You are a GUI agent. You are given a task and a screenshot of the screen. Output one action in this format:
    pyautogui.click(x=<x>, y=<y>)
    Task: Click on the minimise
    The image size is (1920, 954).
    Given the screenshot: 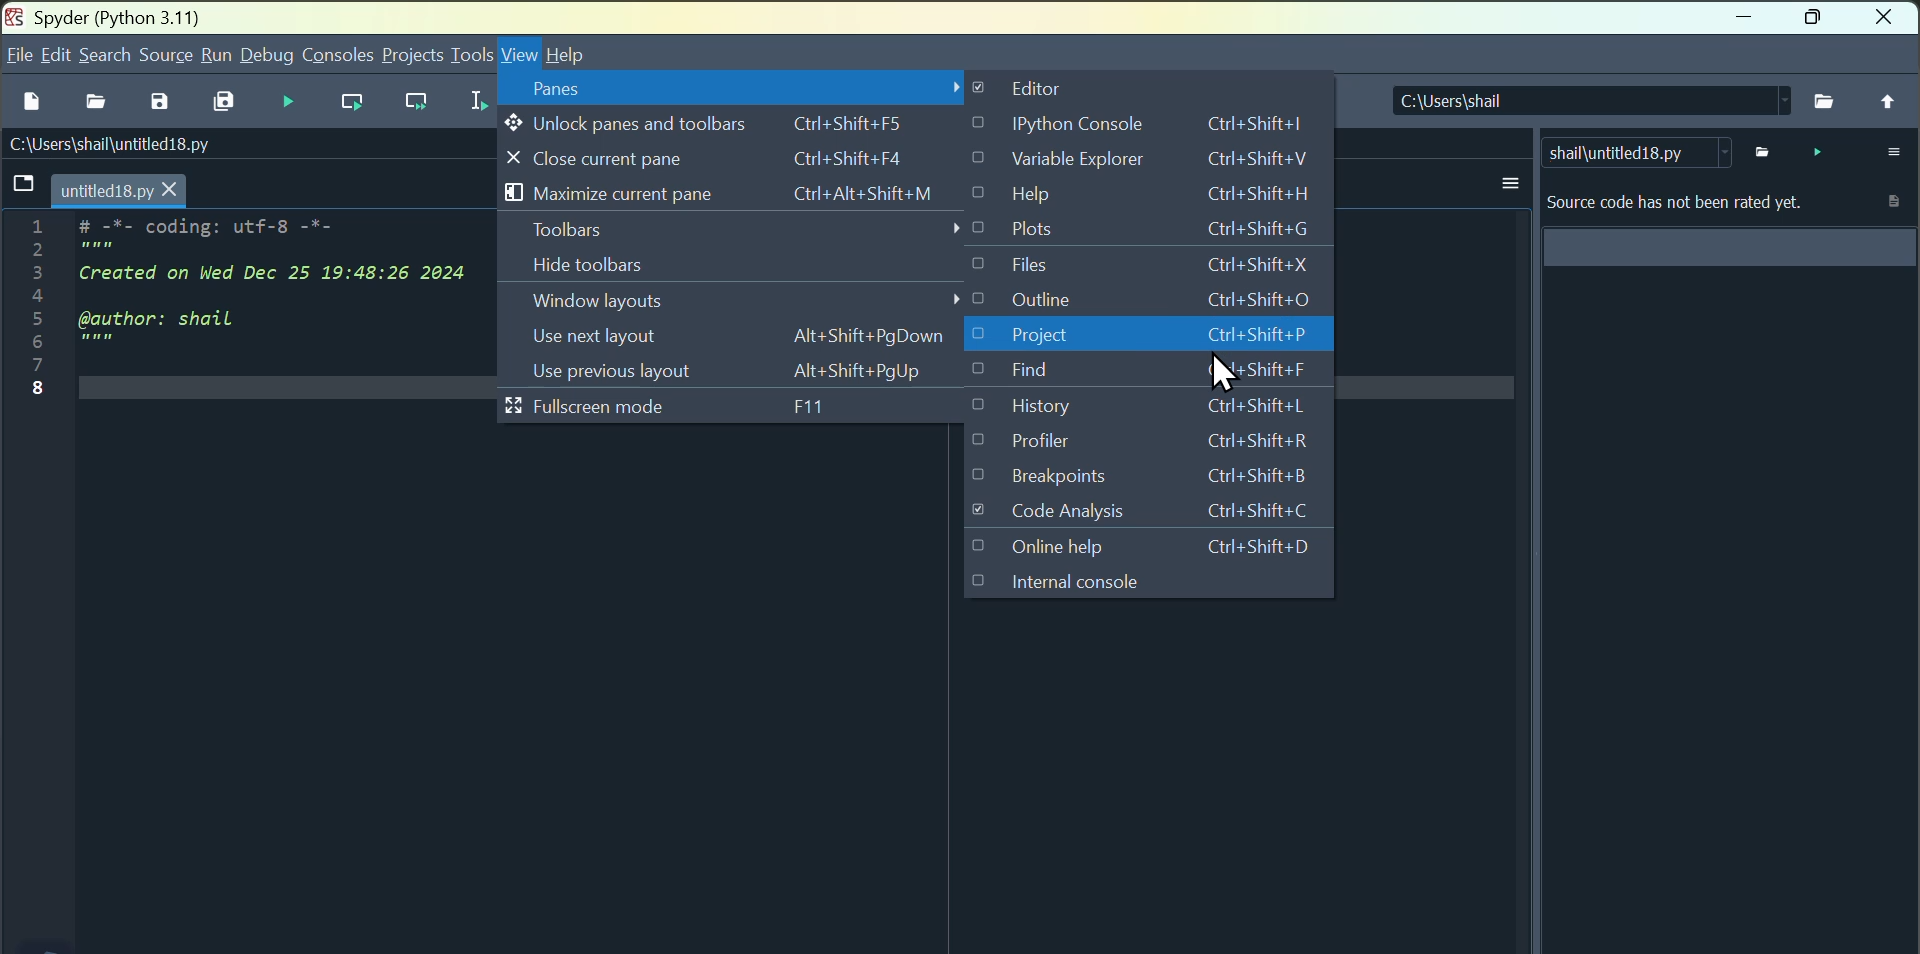 What is the action you would take?
    pyautogui.click(x=1738, y=18)
    